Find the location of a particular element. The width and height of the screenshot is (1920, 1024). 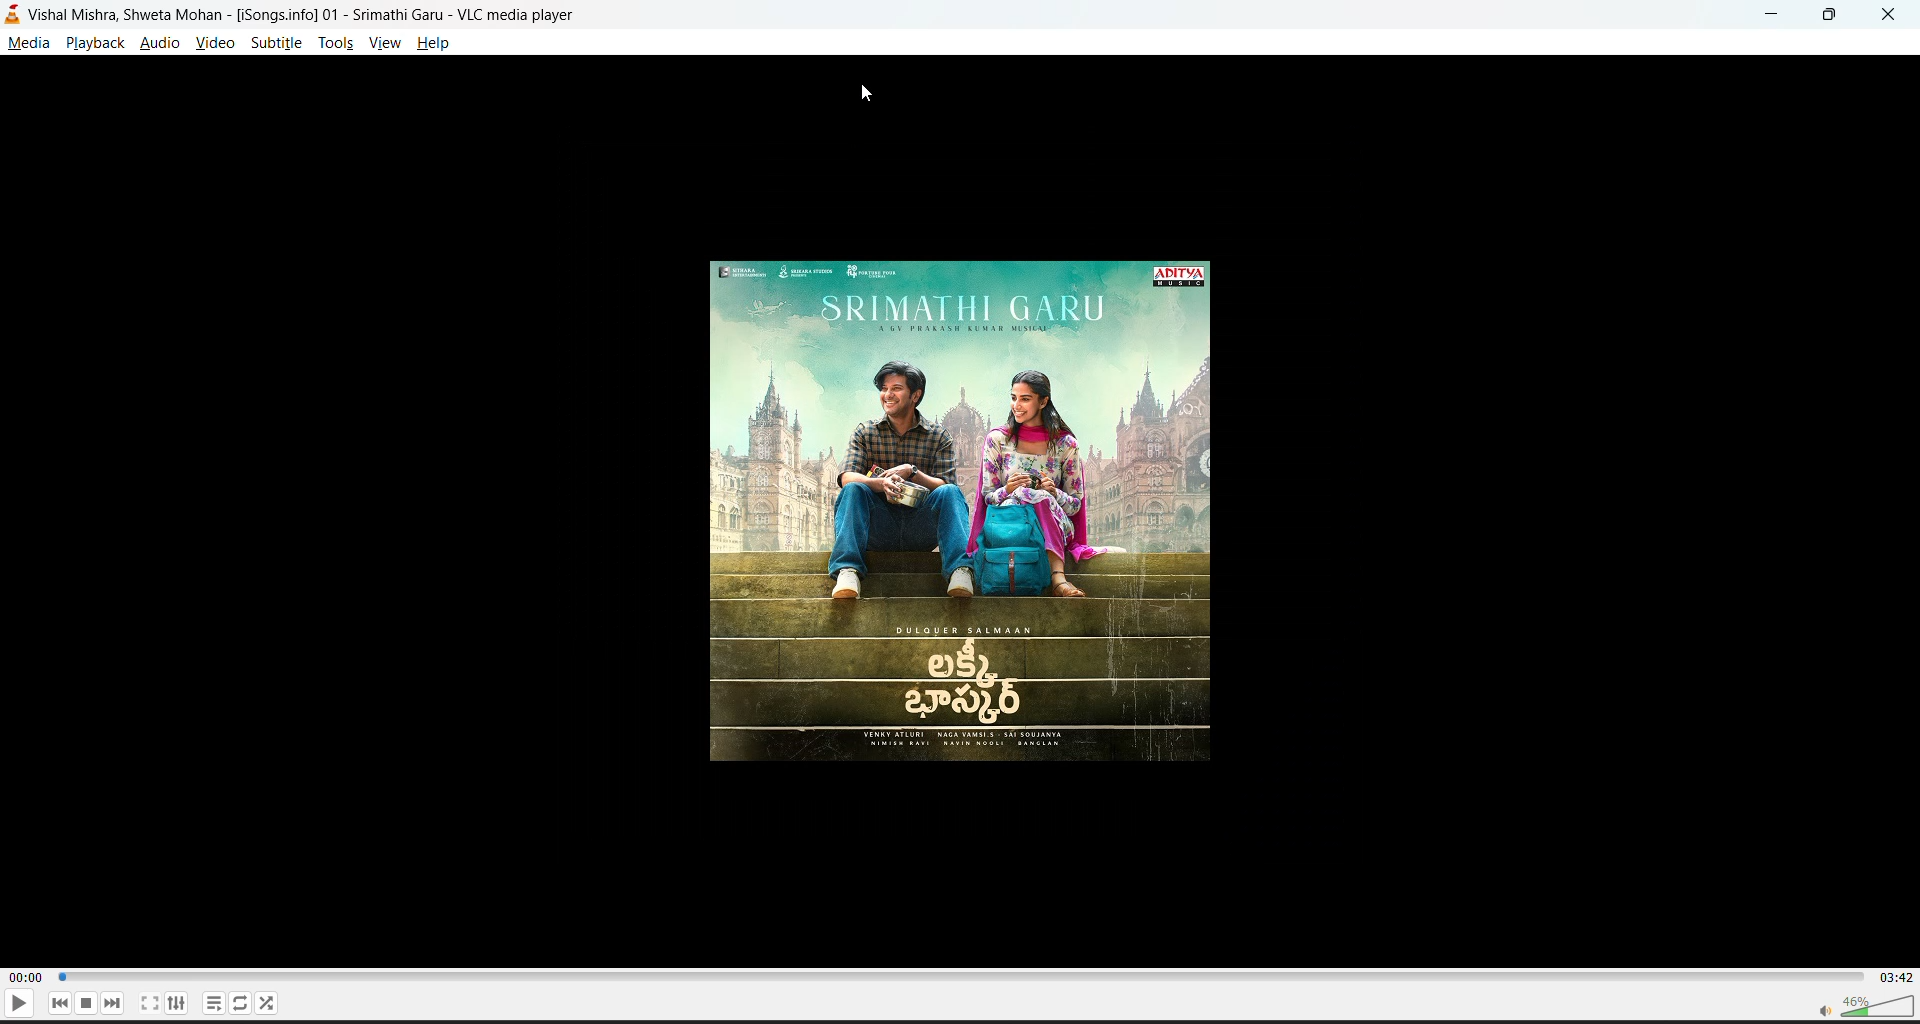

tools is located at coordinates (331, 44).